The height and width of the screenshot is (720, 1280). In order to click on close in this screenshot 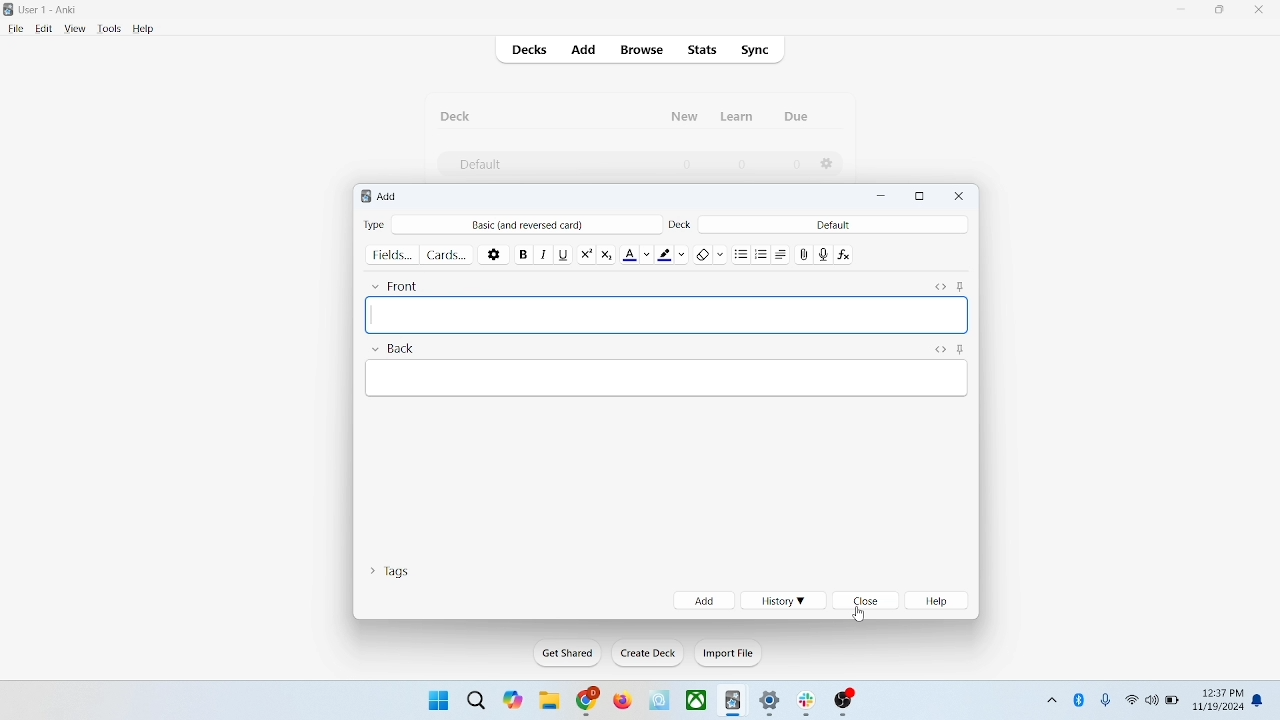, I will do `click(960, 196)`.